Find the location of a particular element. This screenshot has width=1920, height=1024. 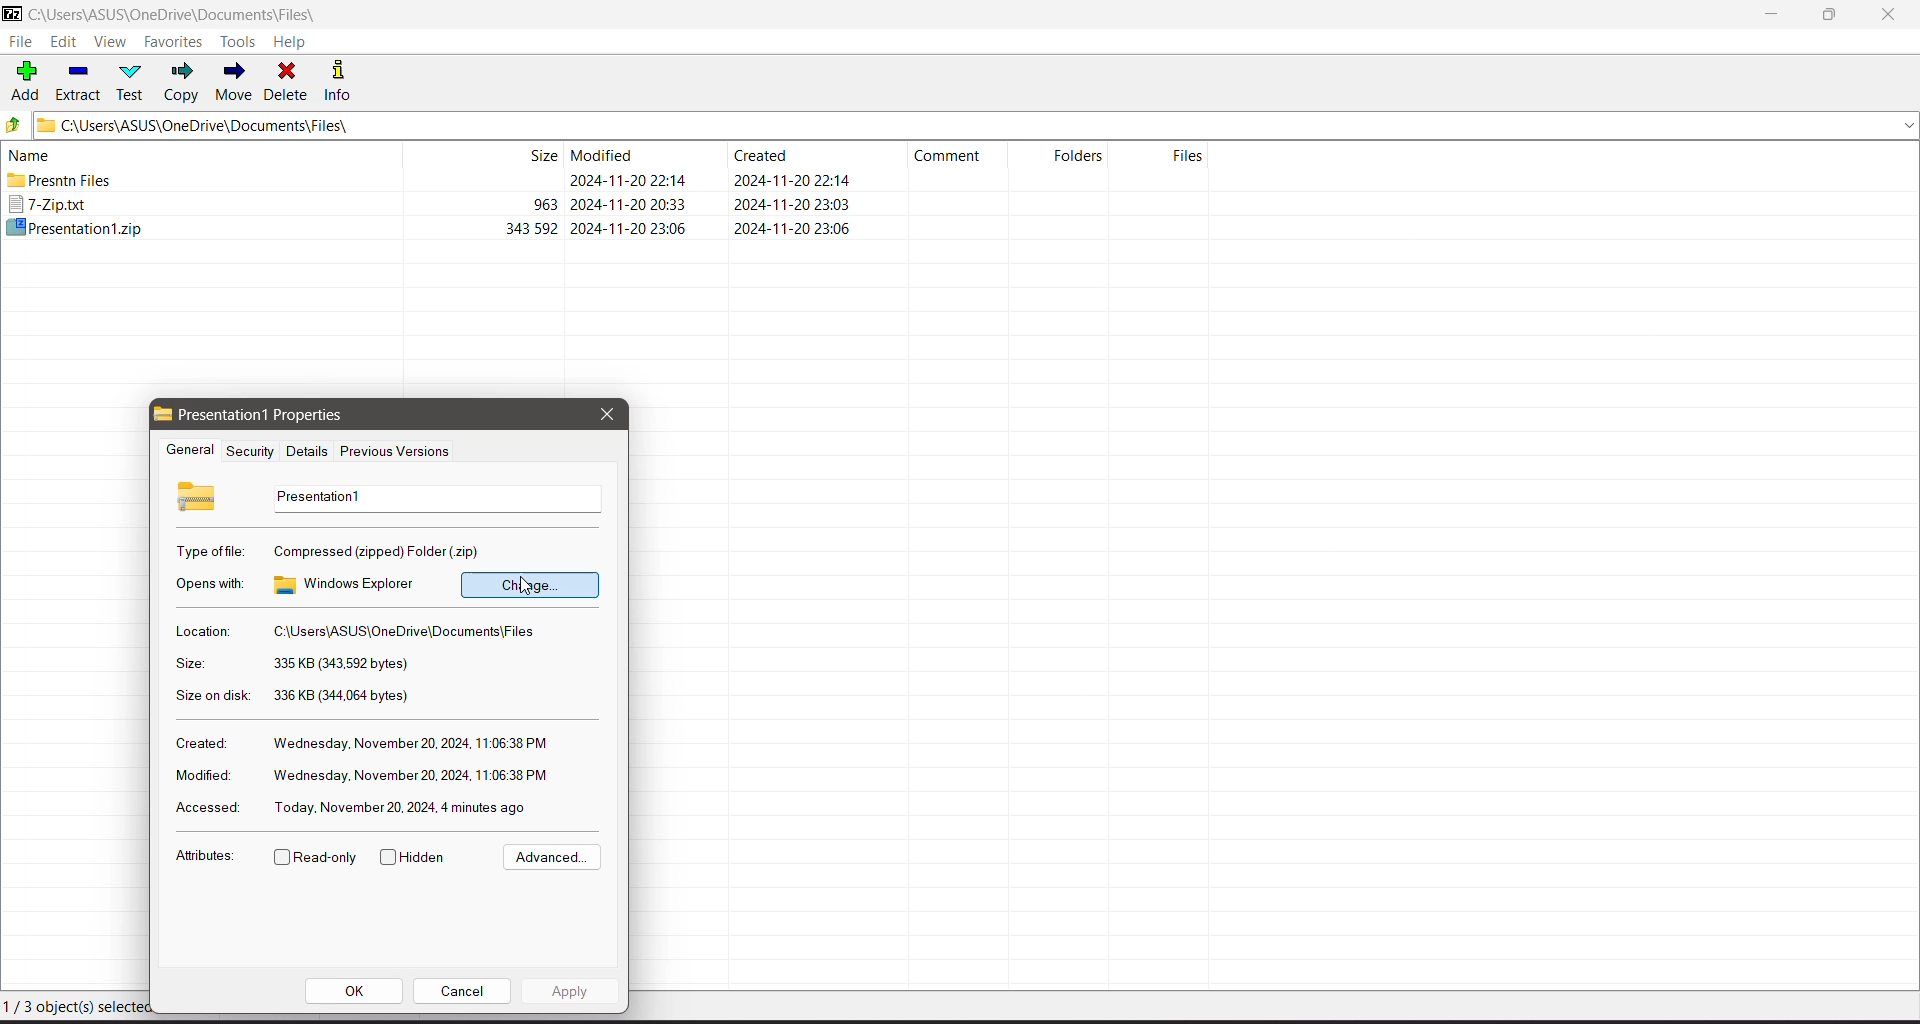

Opens with is located at coordinates (212, 584).